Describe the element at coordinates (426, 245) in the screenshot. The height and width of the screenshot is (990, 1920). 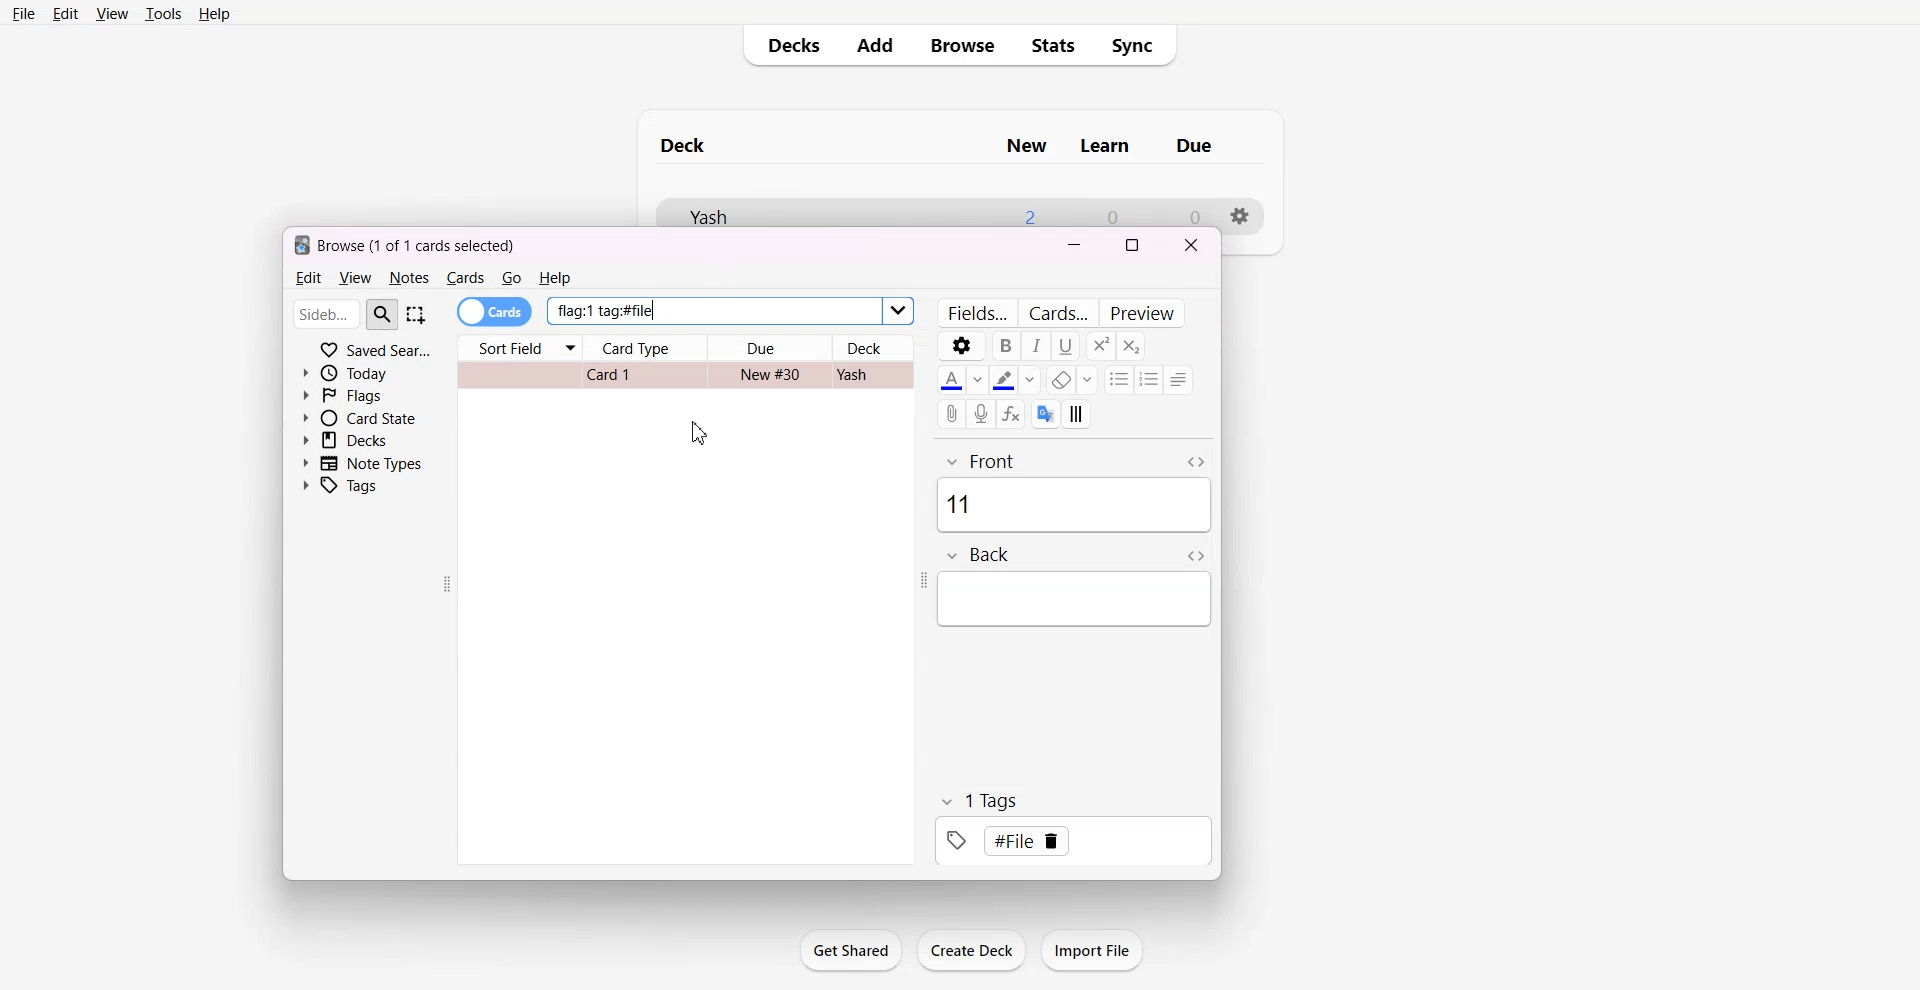
I see `Browse (0 of 0 cards selected)` at that location.